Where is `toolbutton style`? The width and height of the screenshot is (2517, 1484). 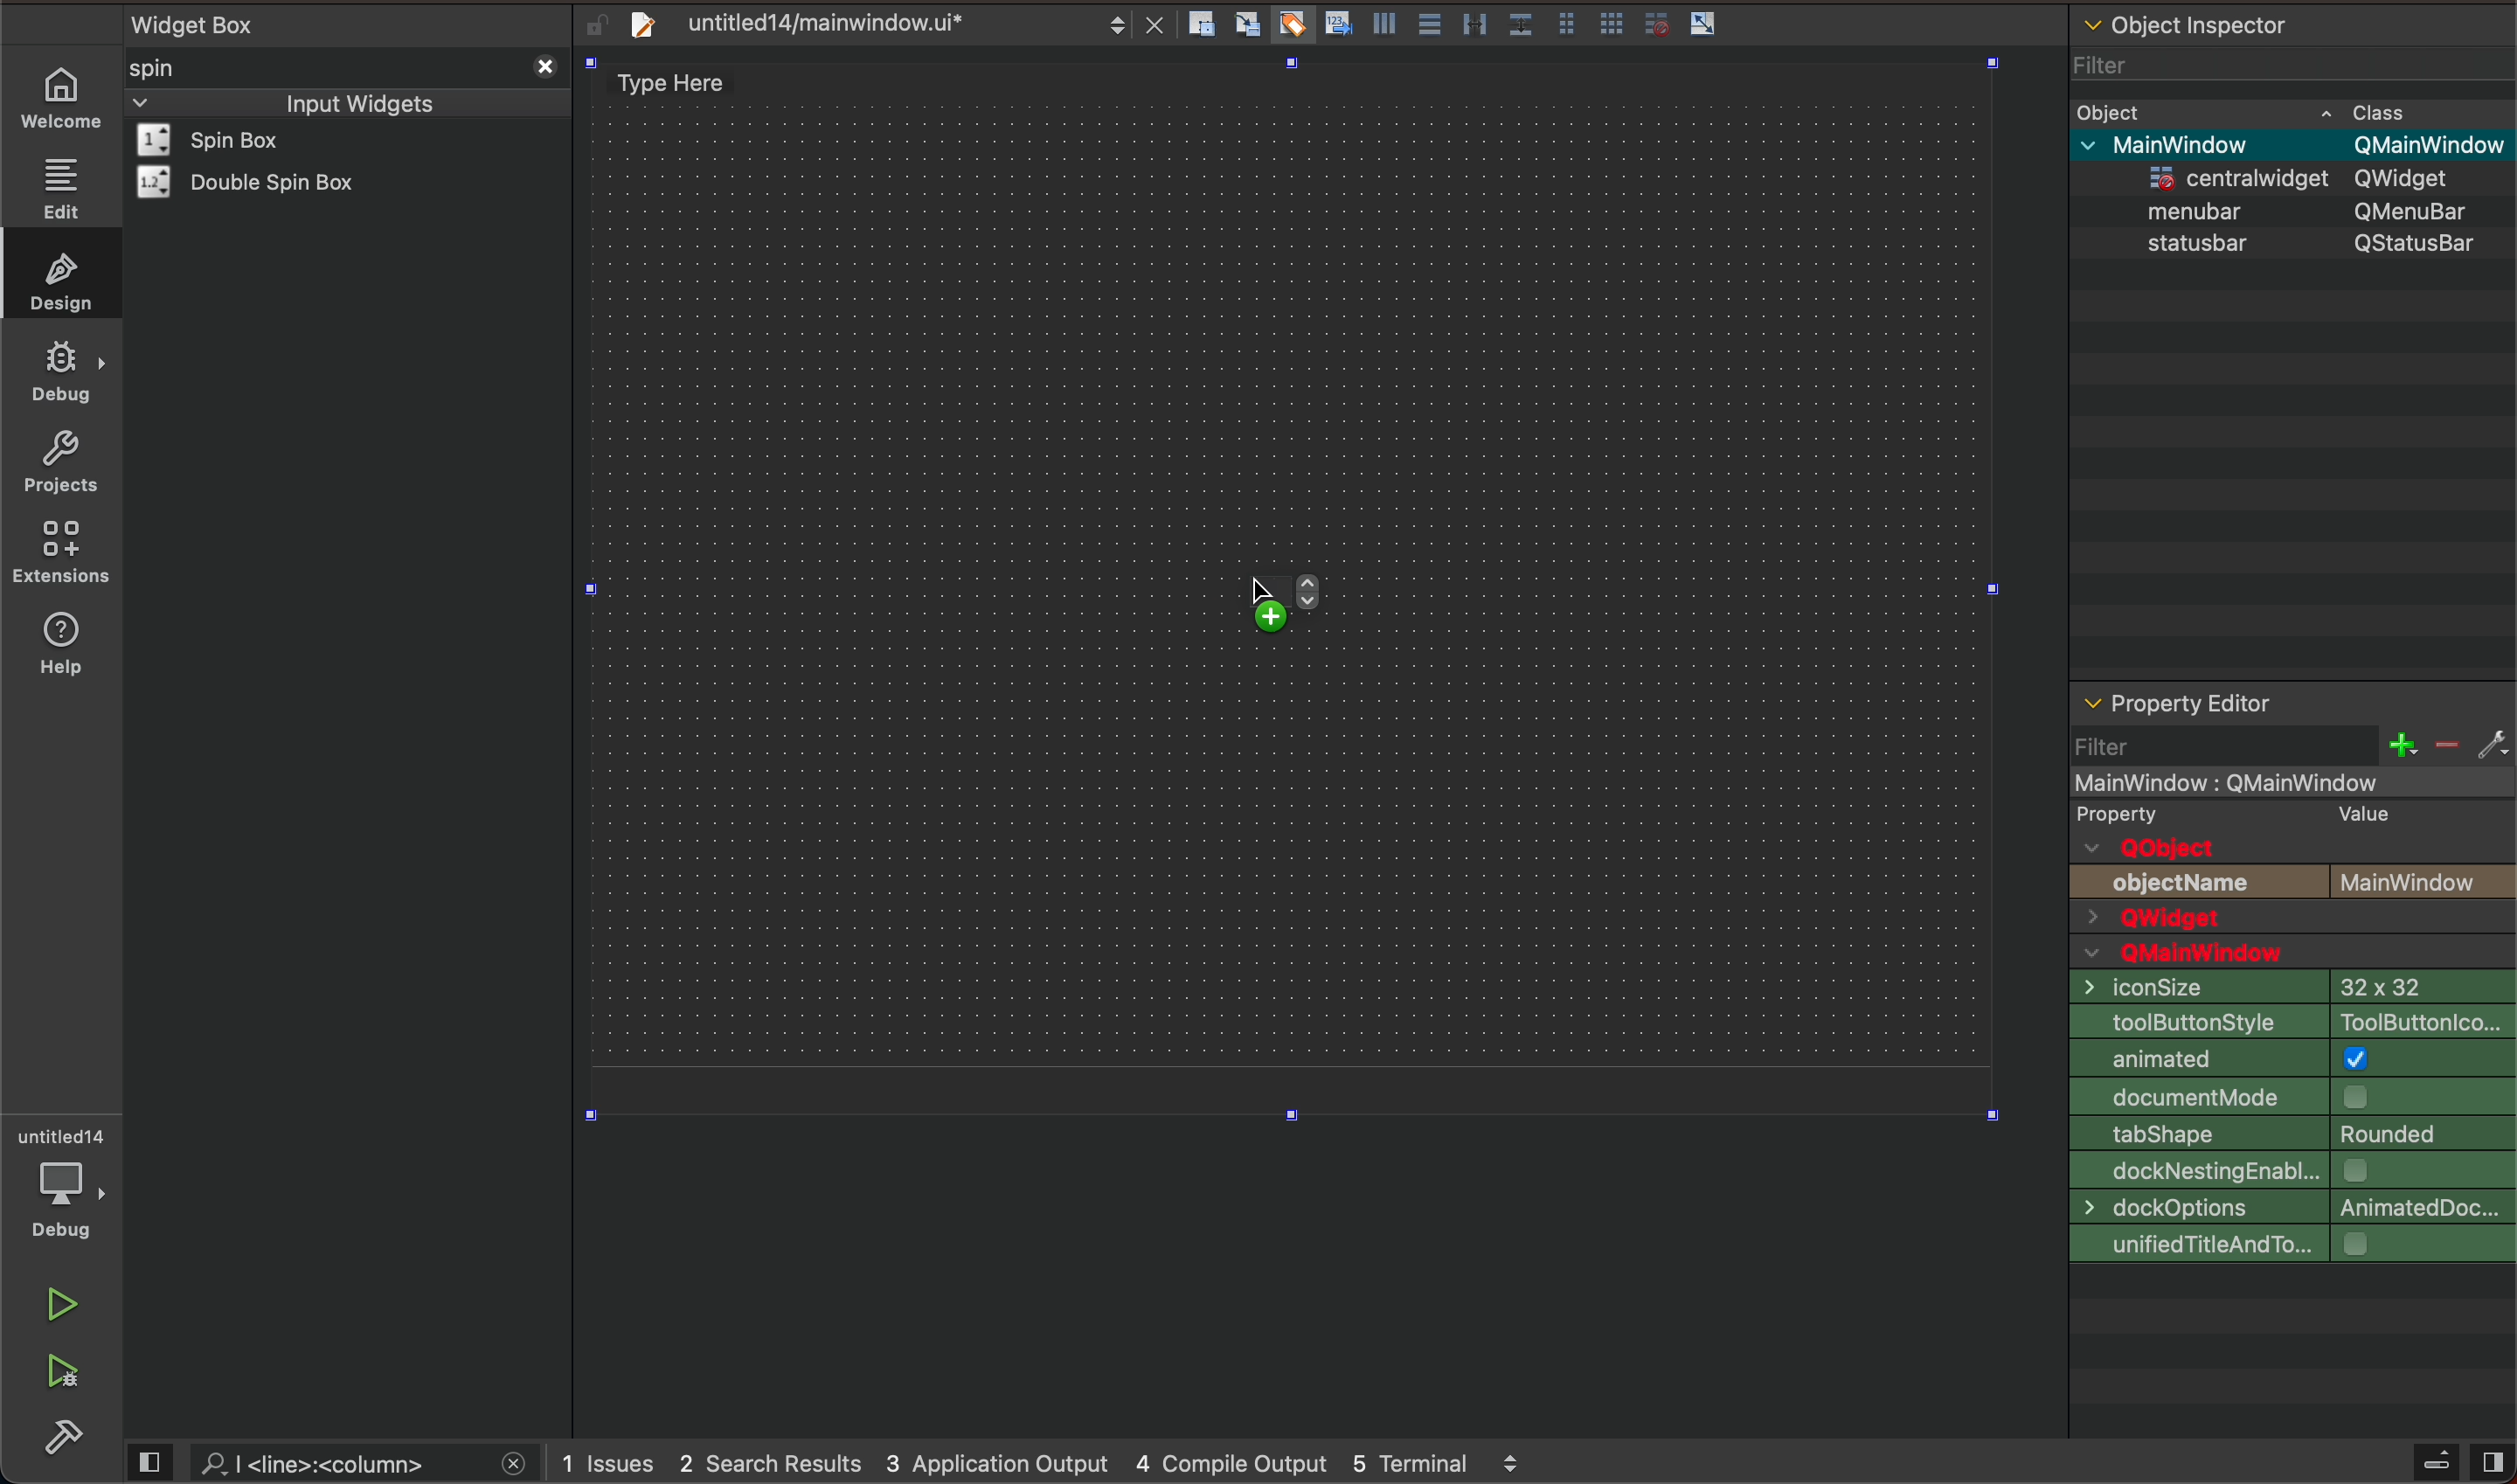
toolbutton style is located at coordinates (2291, 1020).